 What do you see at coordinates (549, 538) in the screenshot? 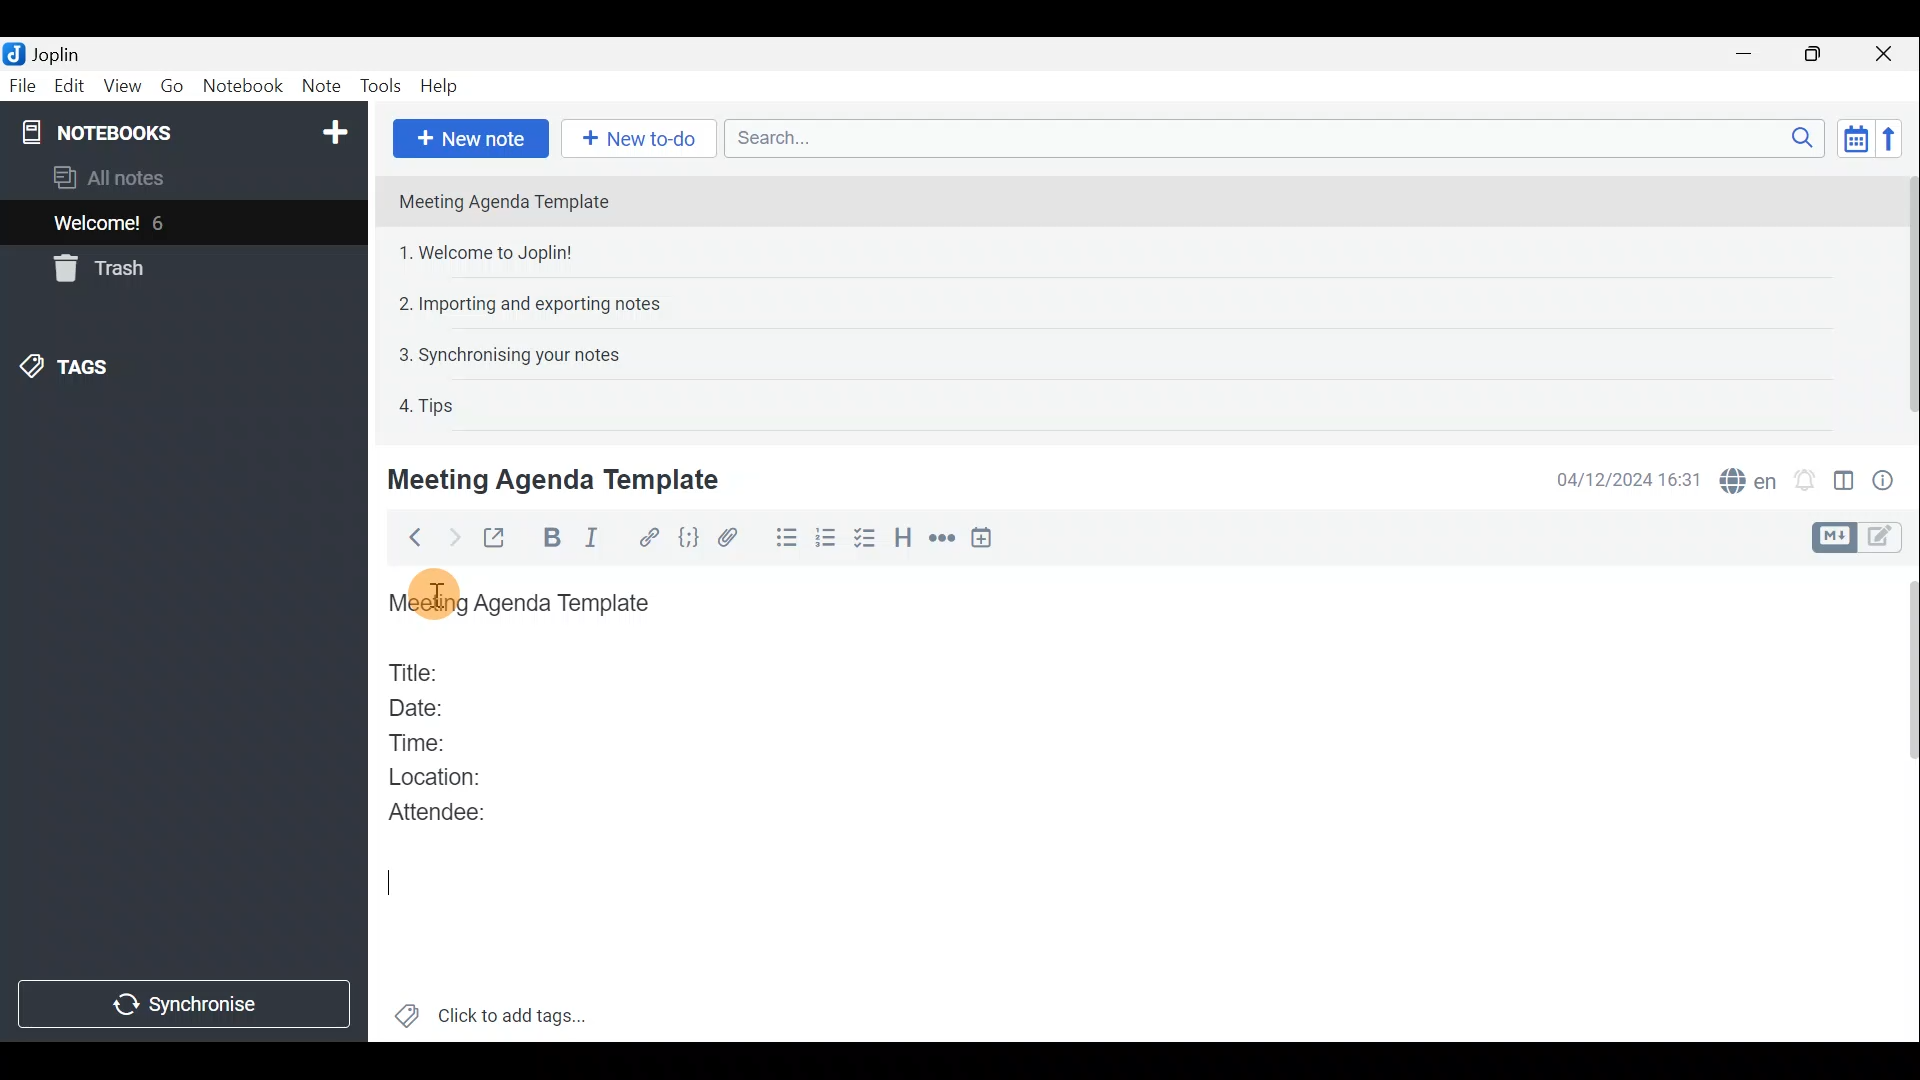
I see `Bold` at bounding box center [549, 538].